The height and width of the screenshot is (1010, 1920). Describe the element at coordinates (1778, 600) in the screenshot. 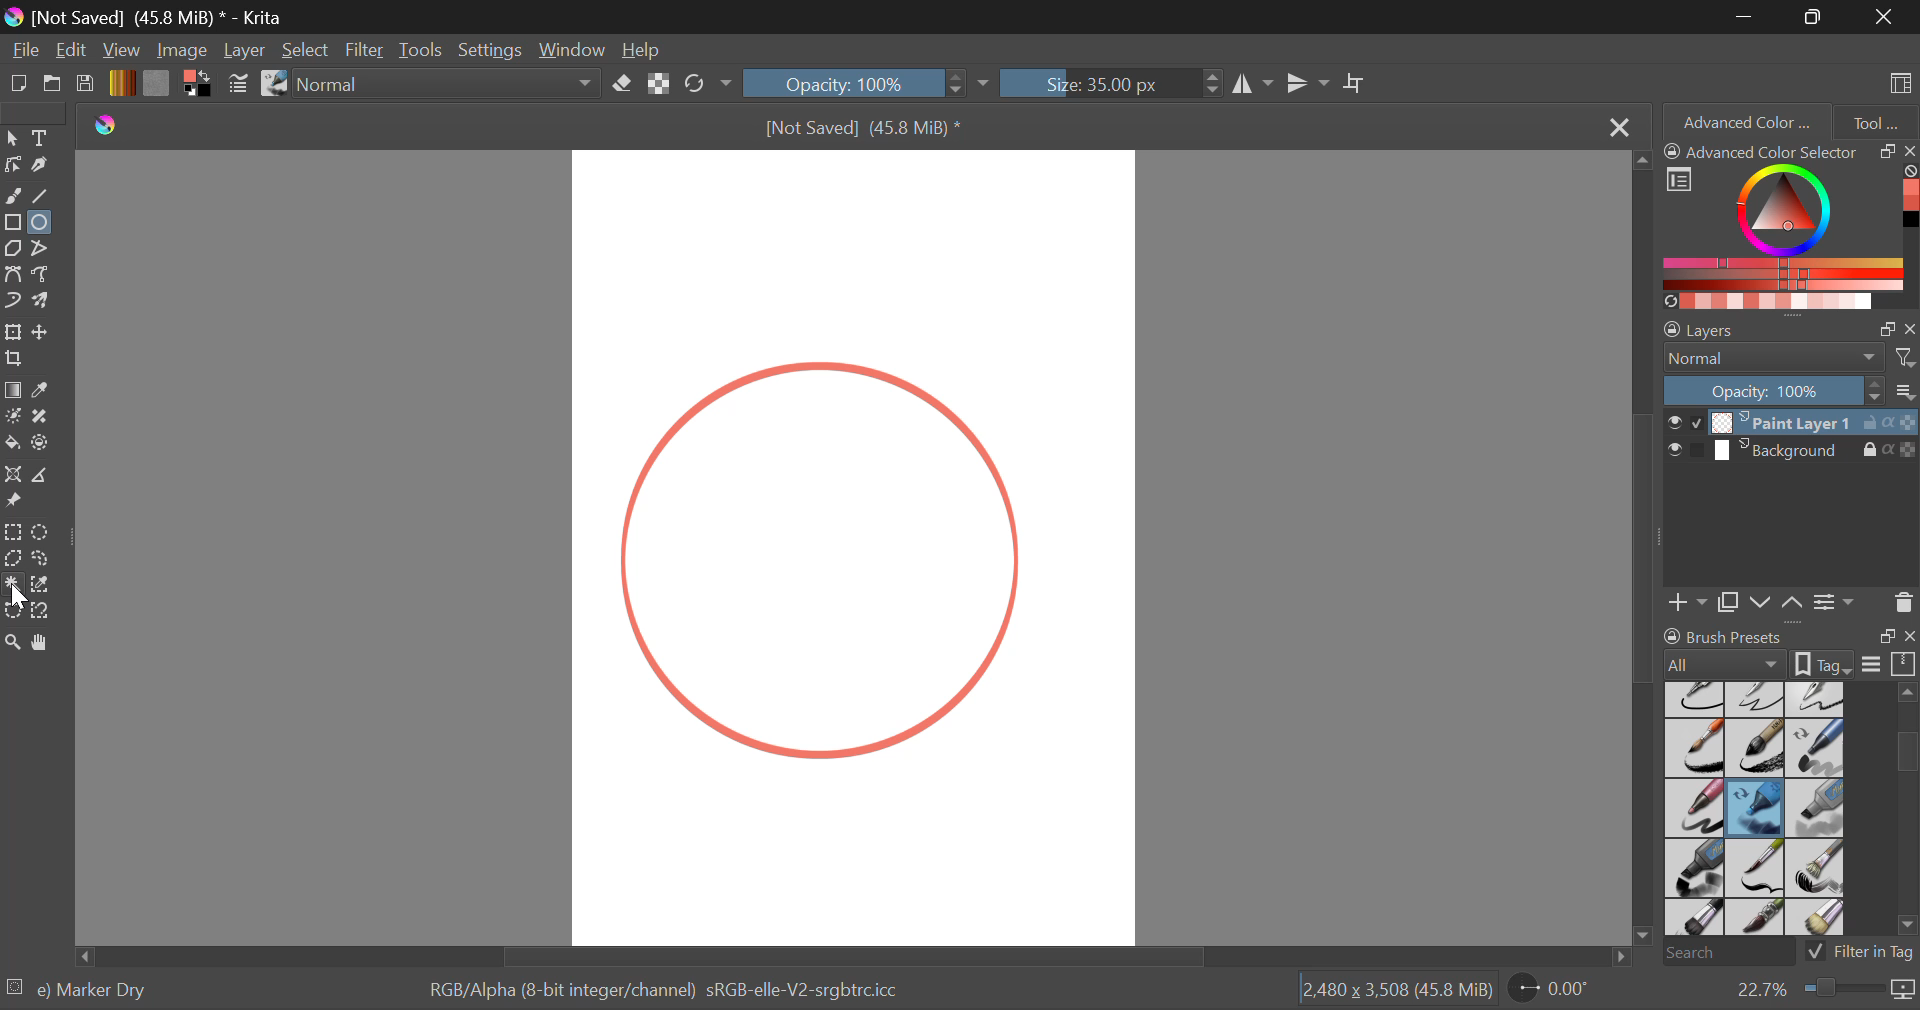

I see `Move Layers` at that location.